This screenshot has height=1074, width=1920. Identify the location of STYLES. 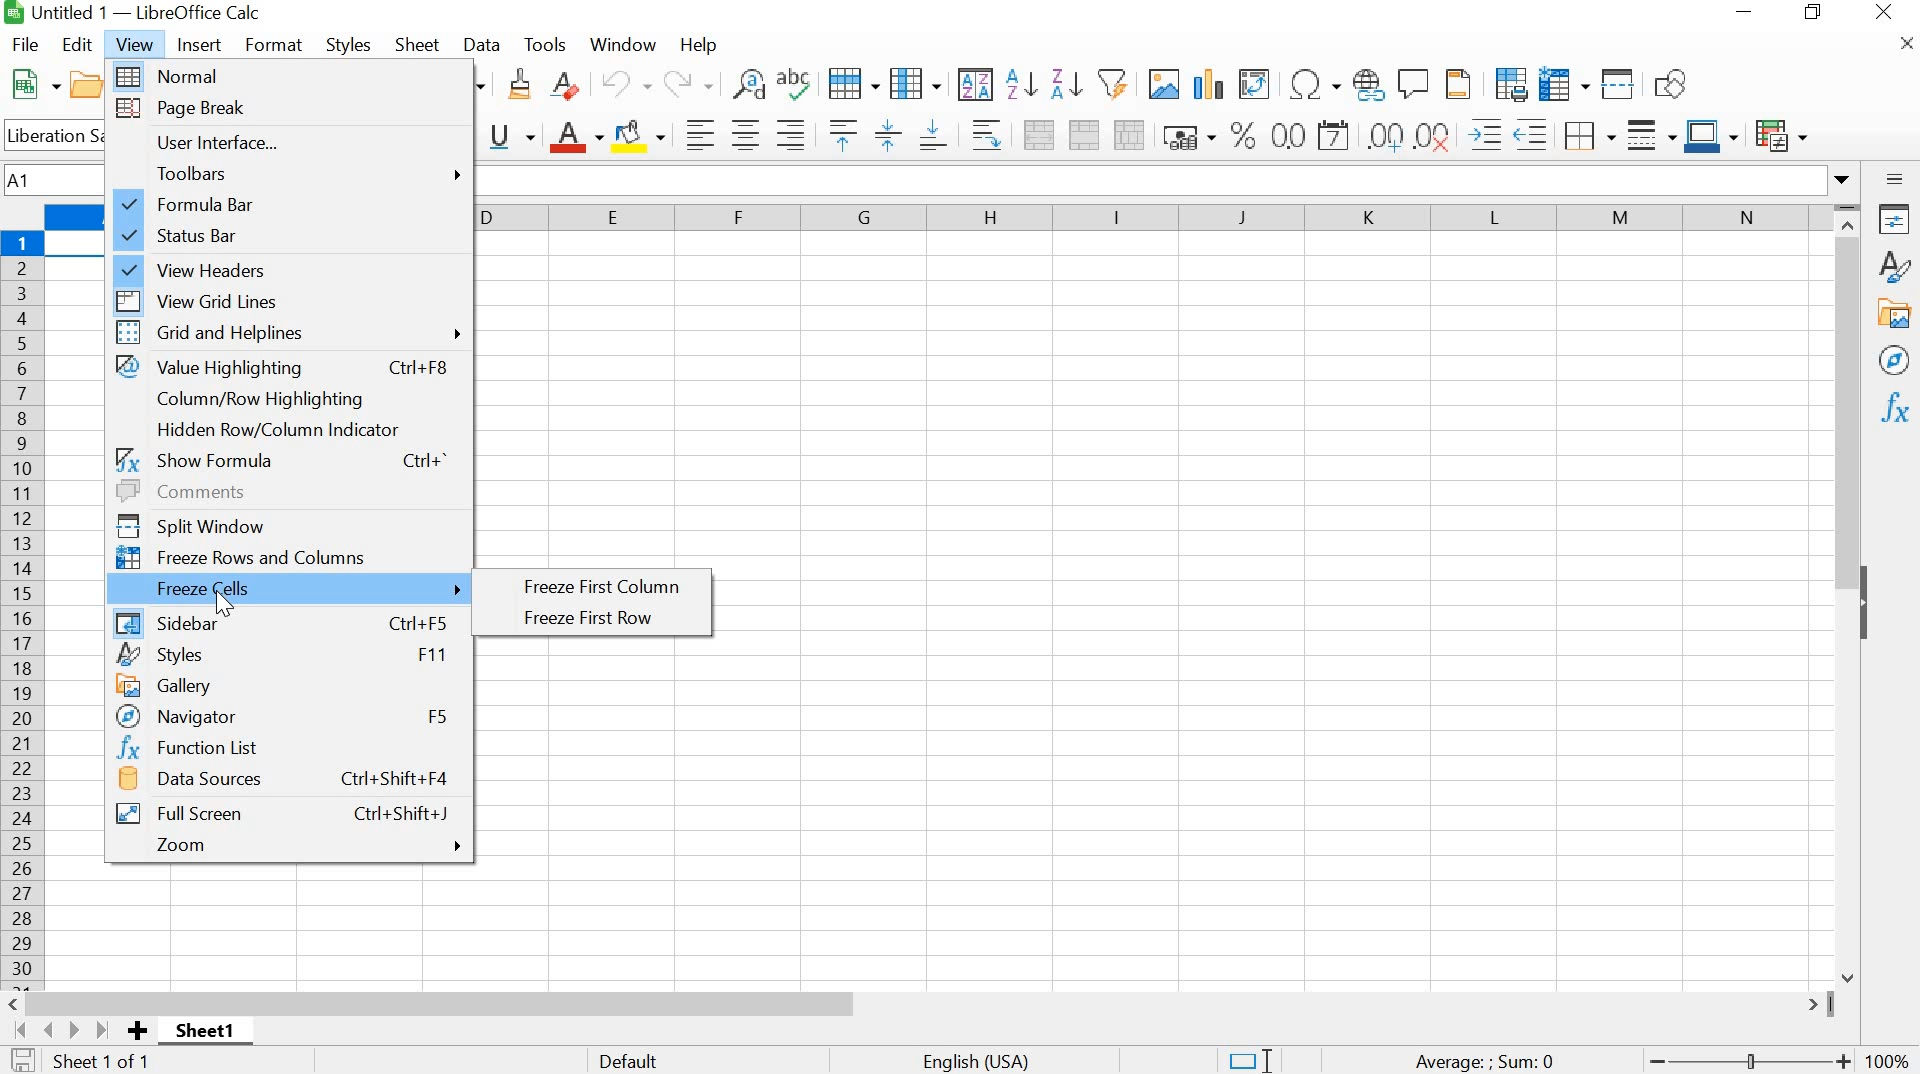
(285, 654).